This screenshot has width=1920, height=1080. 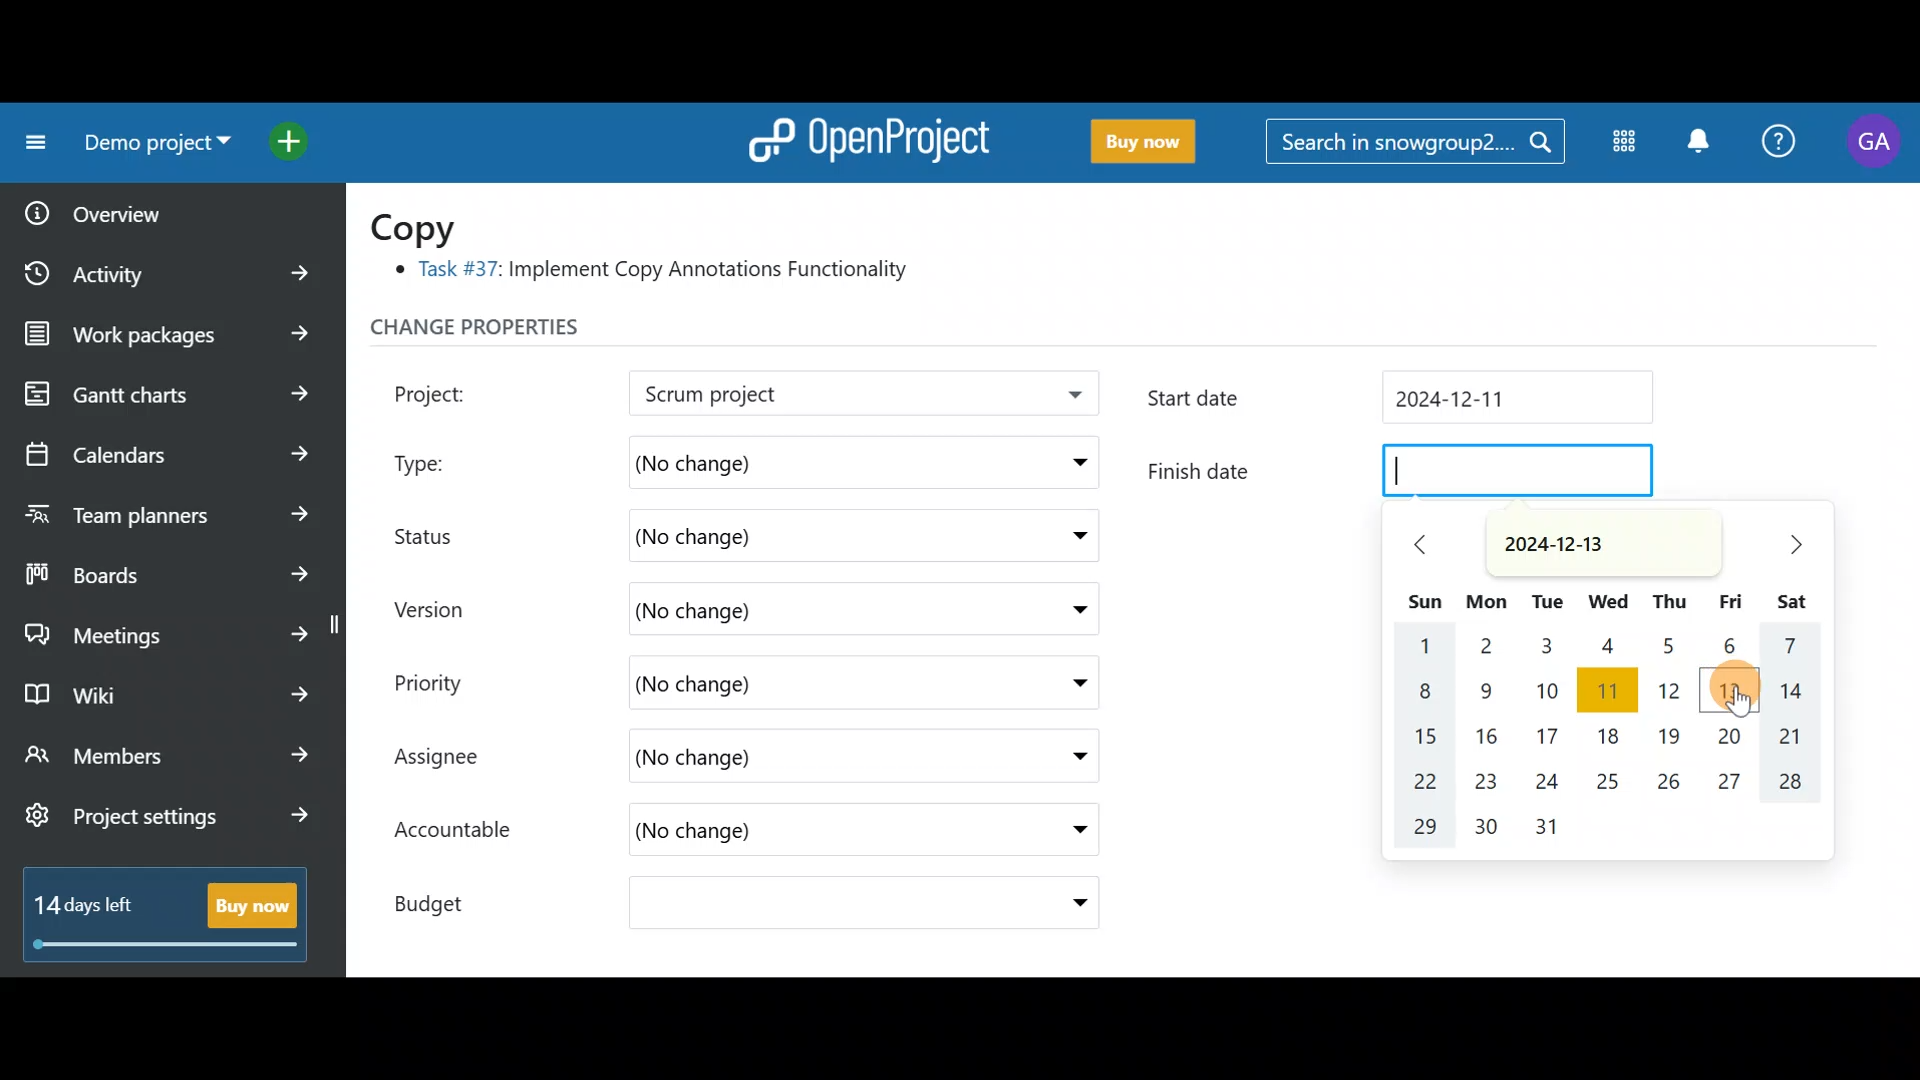 What do you see at coordinates (1412, 143) in the screenshot?
I see `Search in snowgroup?.... ` at bounding box center [1412, 143].